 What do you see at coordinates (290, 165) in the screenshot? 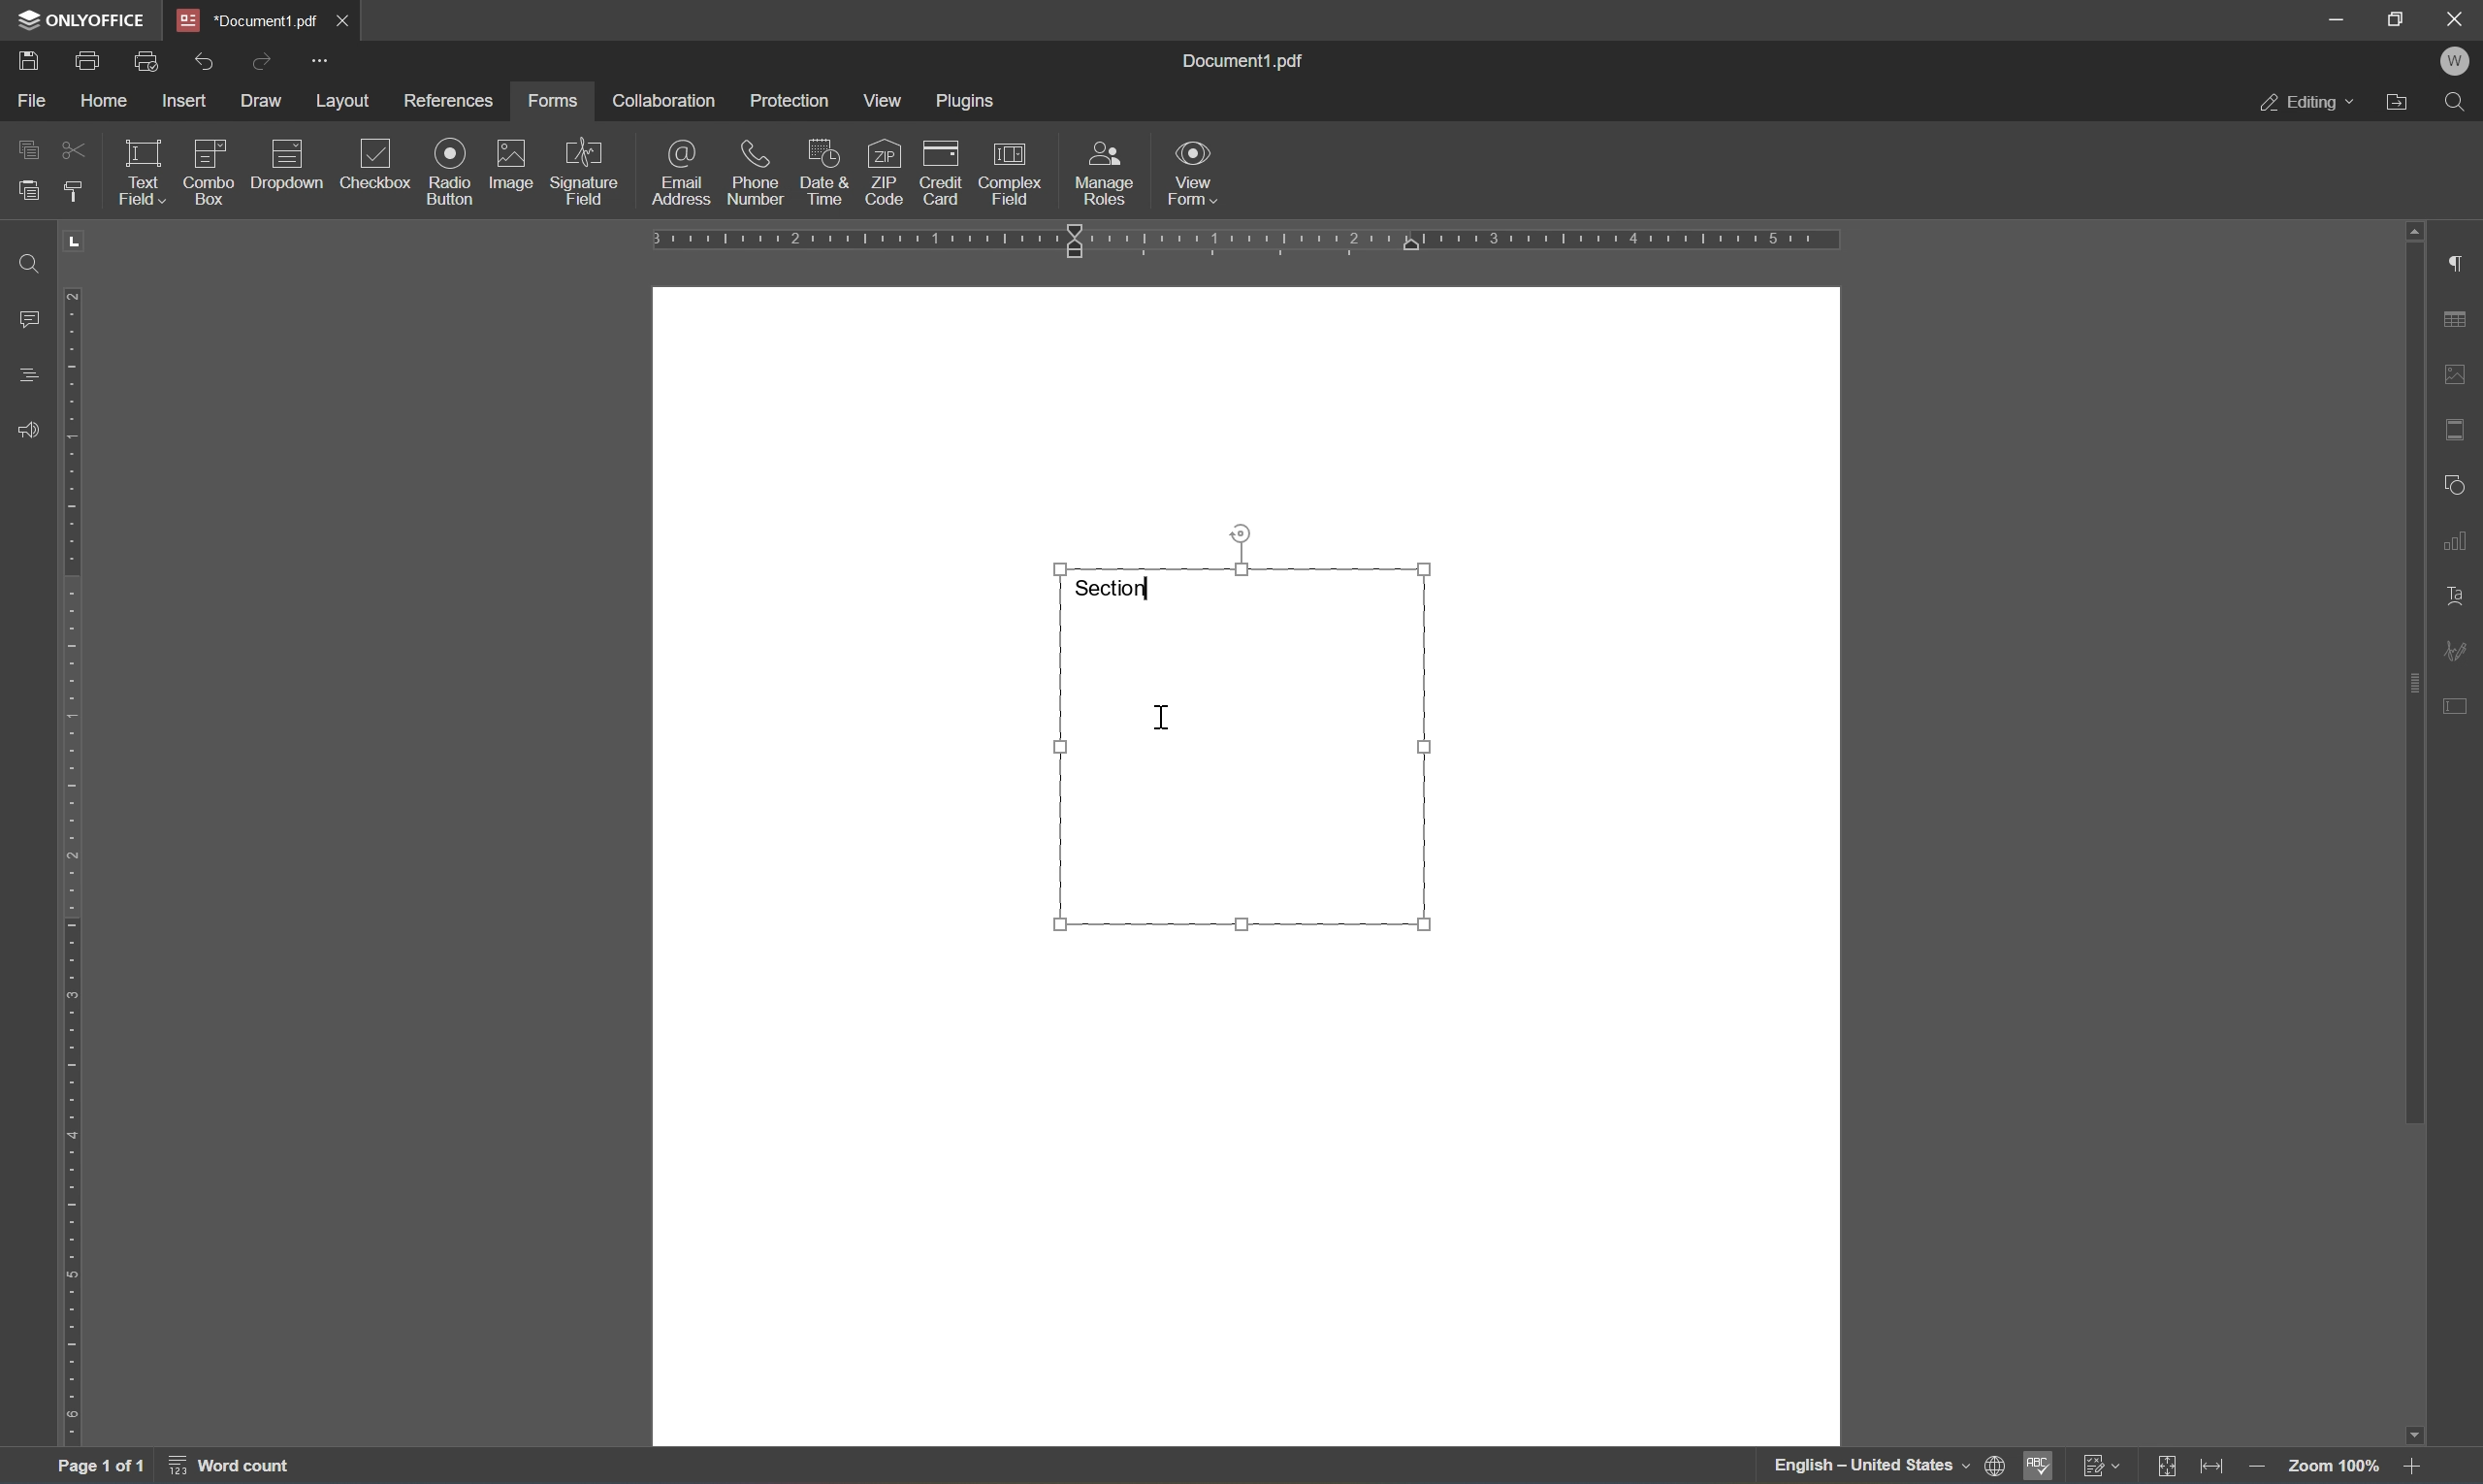
I see `dropdown` at bounding box center [290, 165].